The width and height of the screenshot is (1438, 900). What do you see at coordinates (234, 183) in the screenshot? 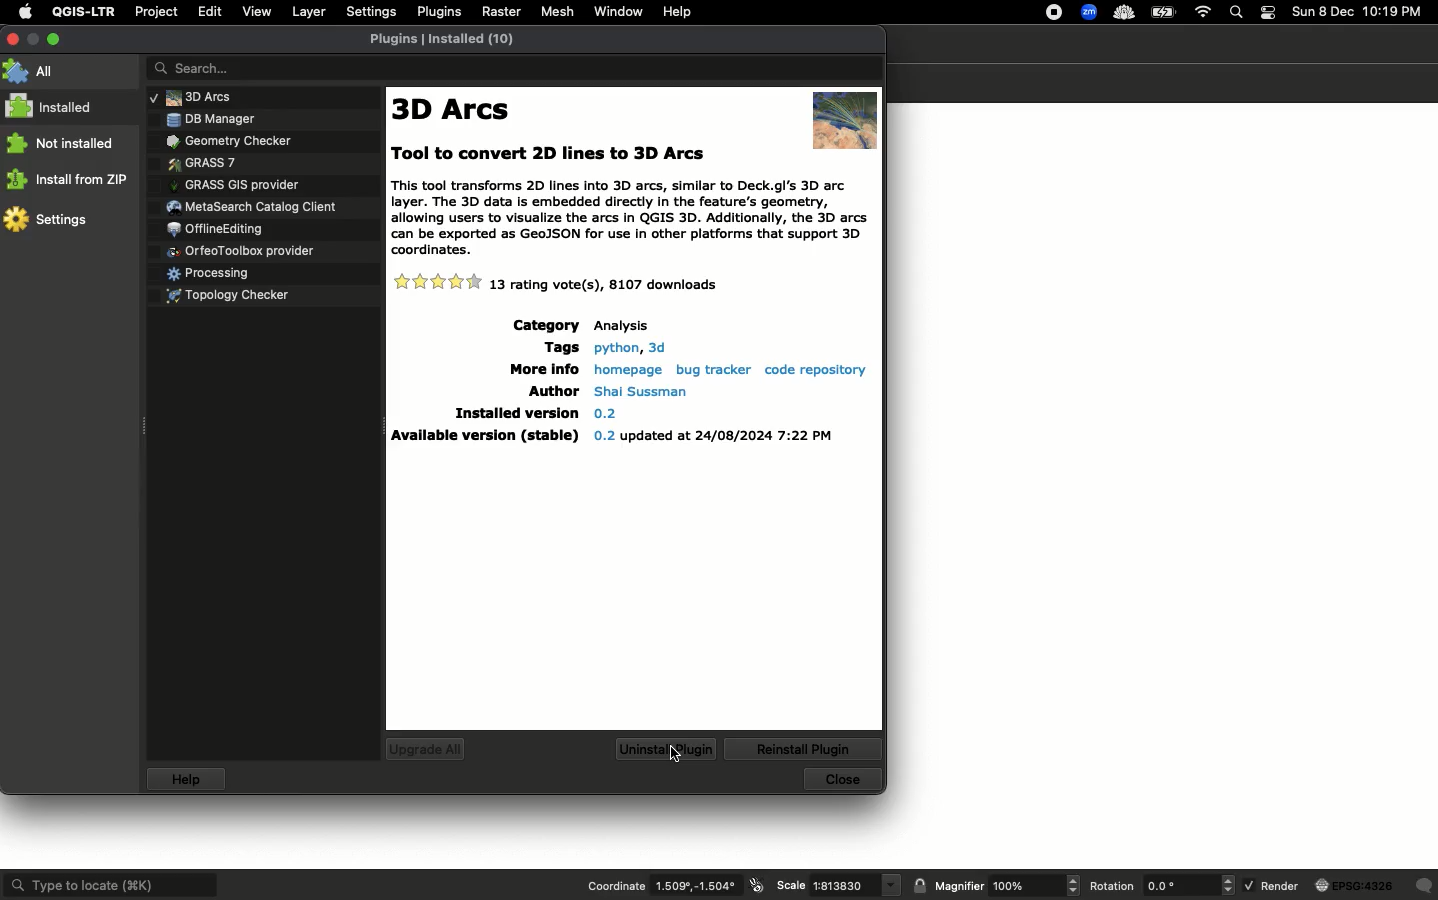
I see `Plugins` at bounding box center [234, 183].